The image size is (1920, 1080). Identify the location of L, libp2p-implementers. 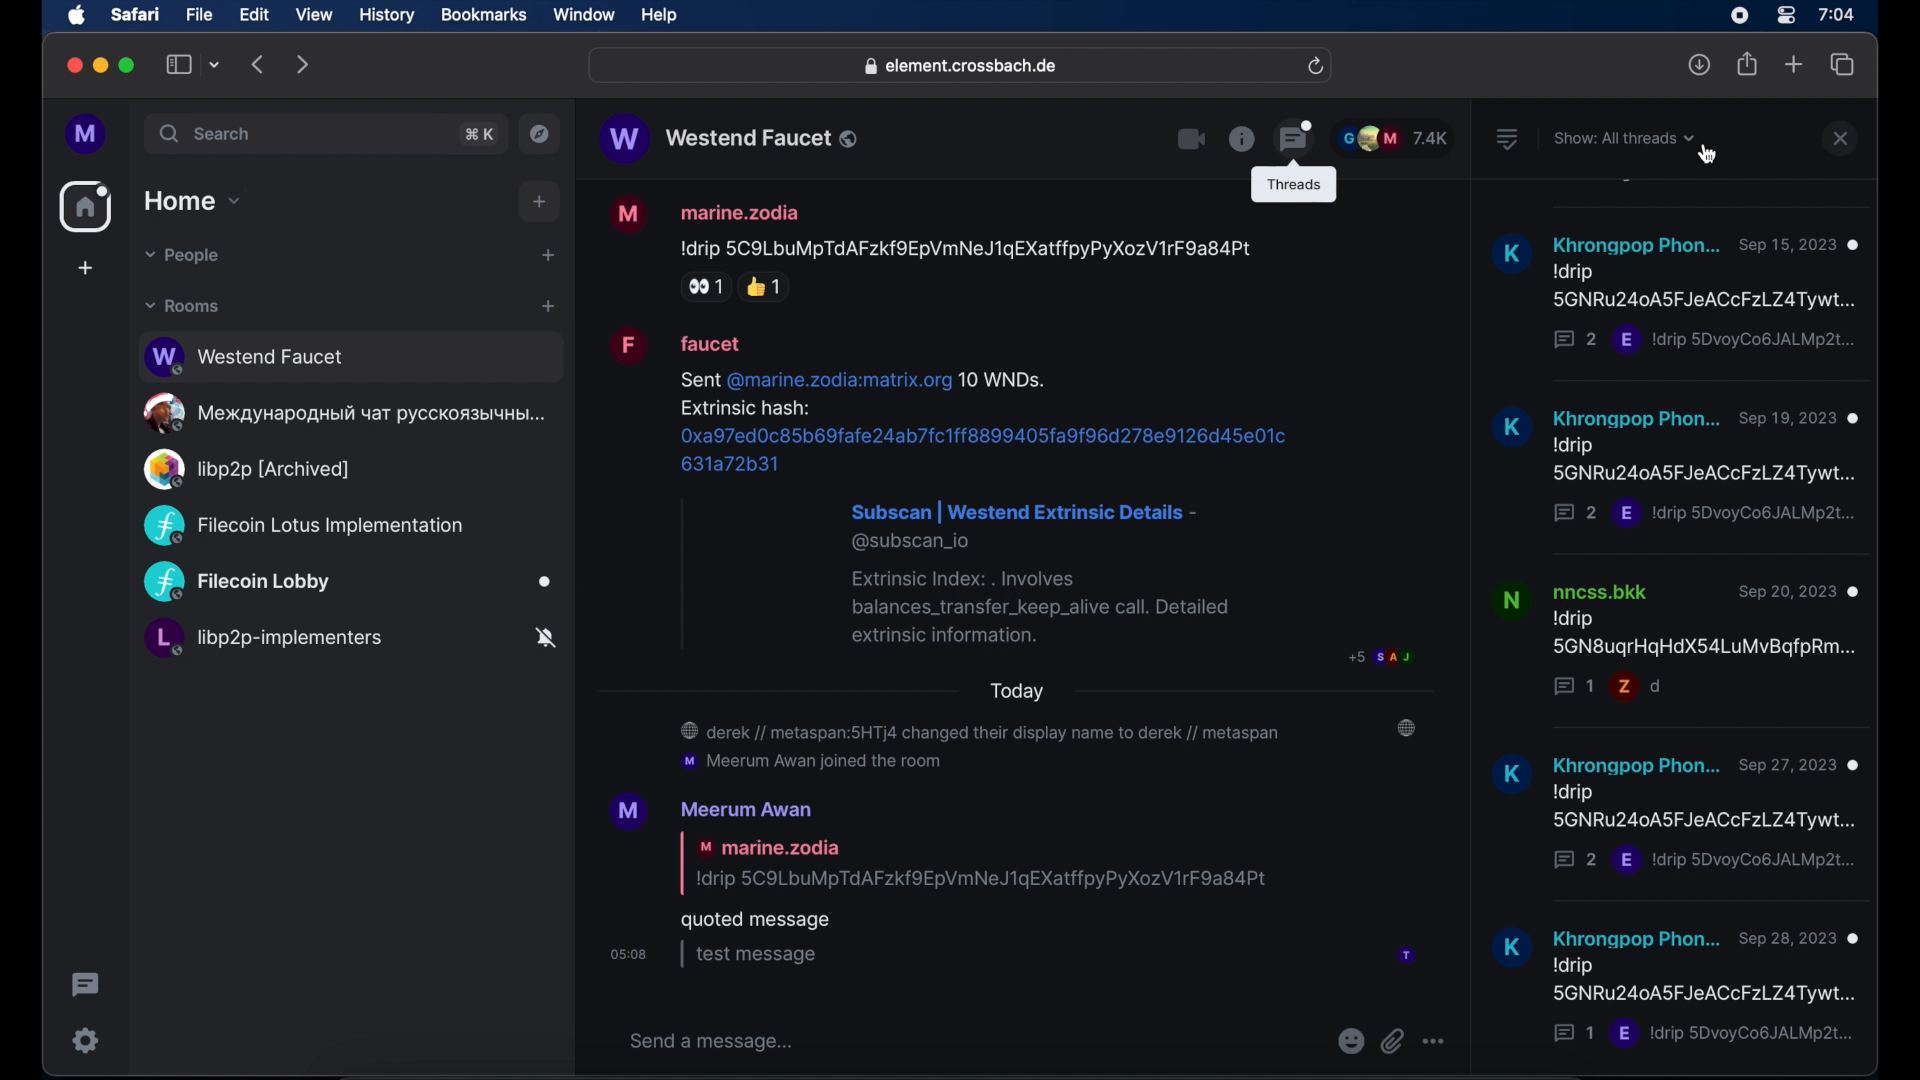
(280, 644).